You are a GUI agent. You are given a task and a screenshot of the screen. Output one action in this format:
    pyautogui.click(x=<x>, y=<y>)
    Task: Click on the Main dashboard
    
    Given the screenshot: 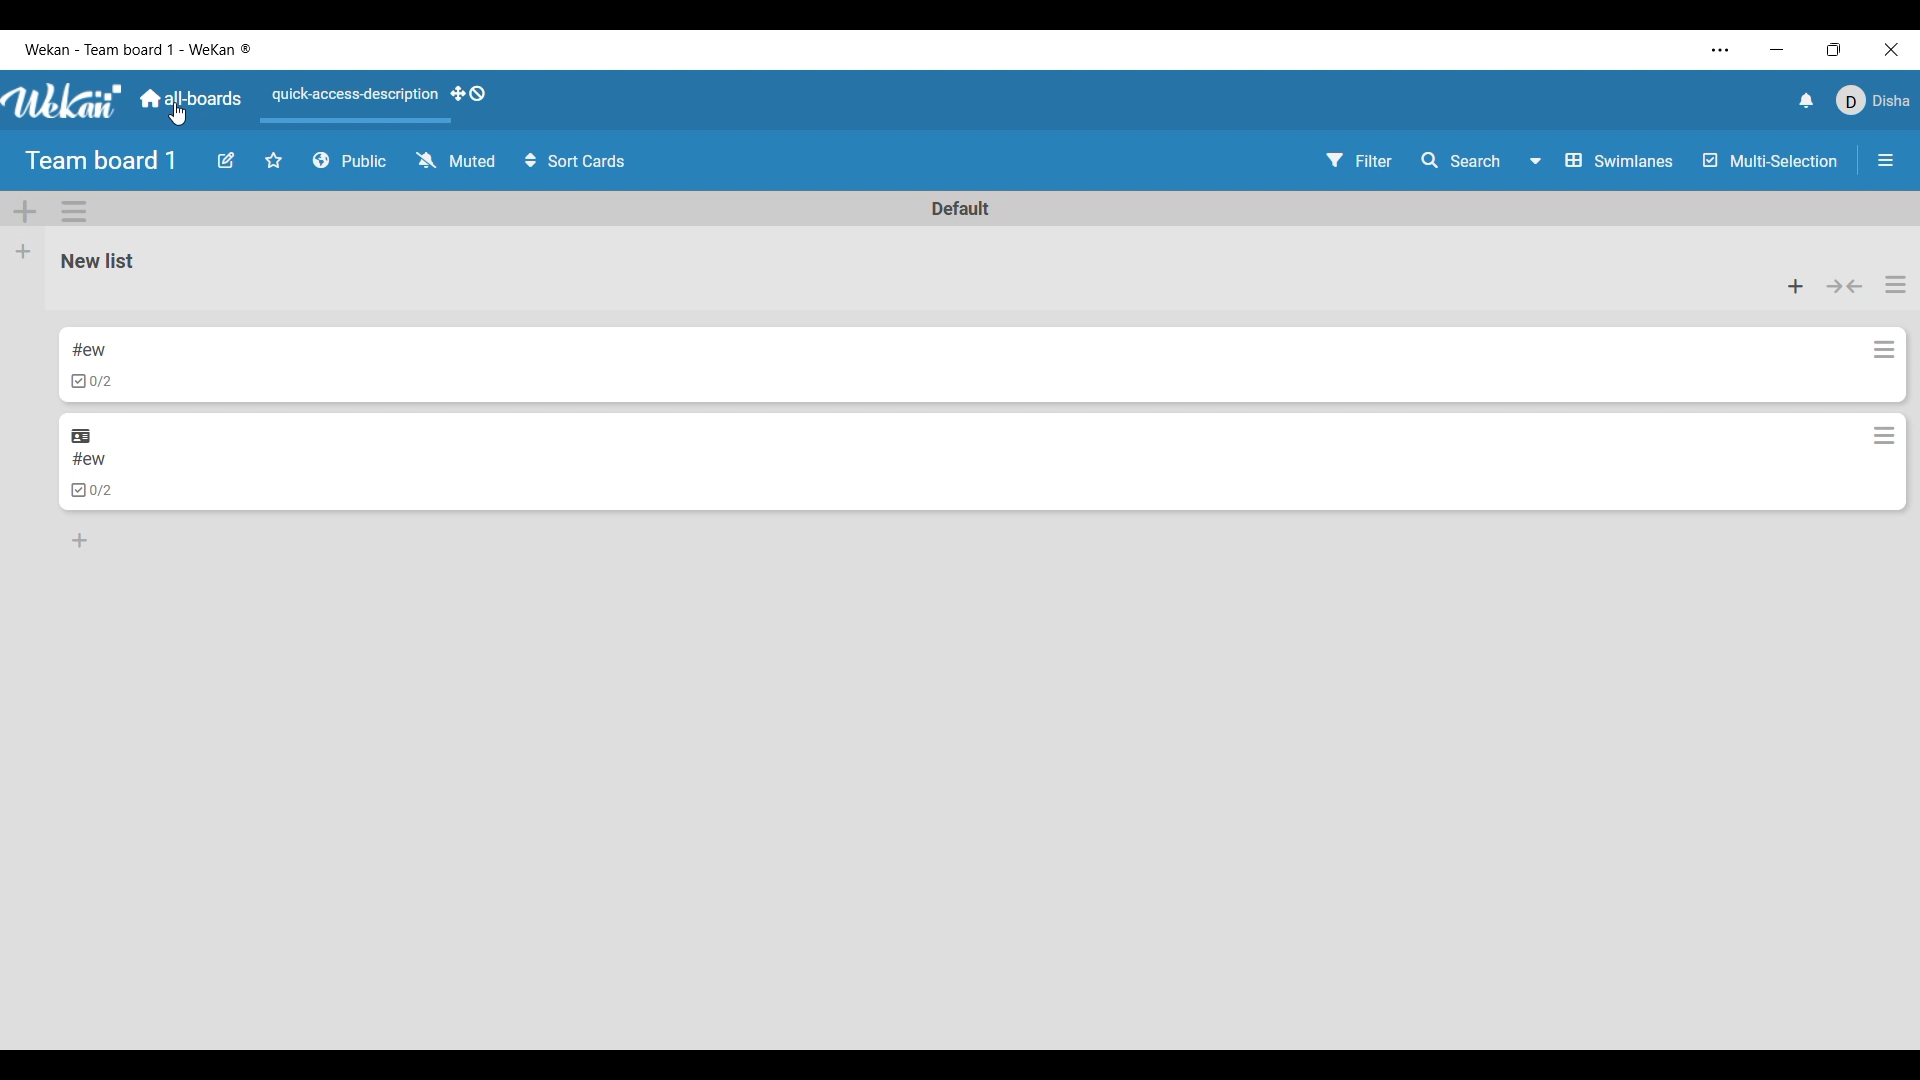 What is the action you would take?
    pyautogui.click(x=191, y=98)
    